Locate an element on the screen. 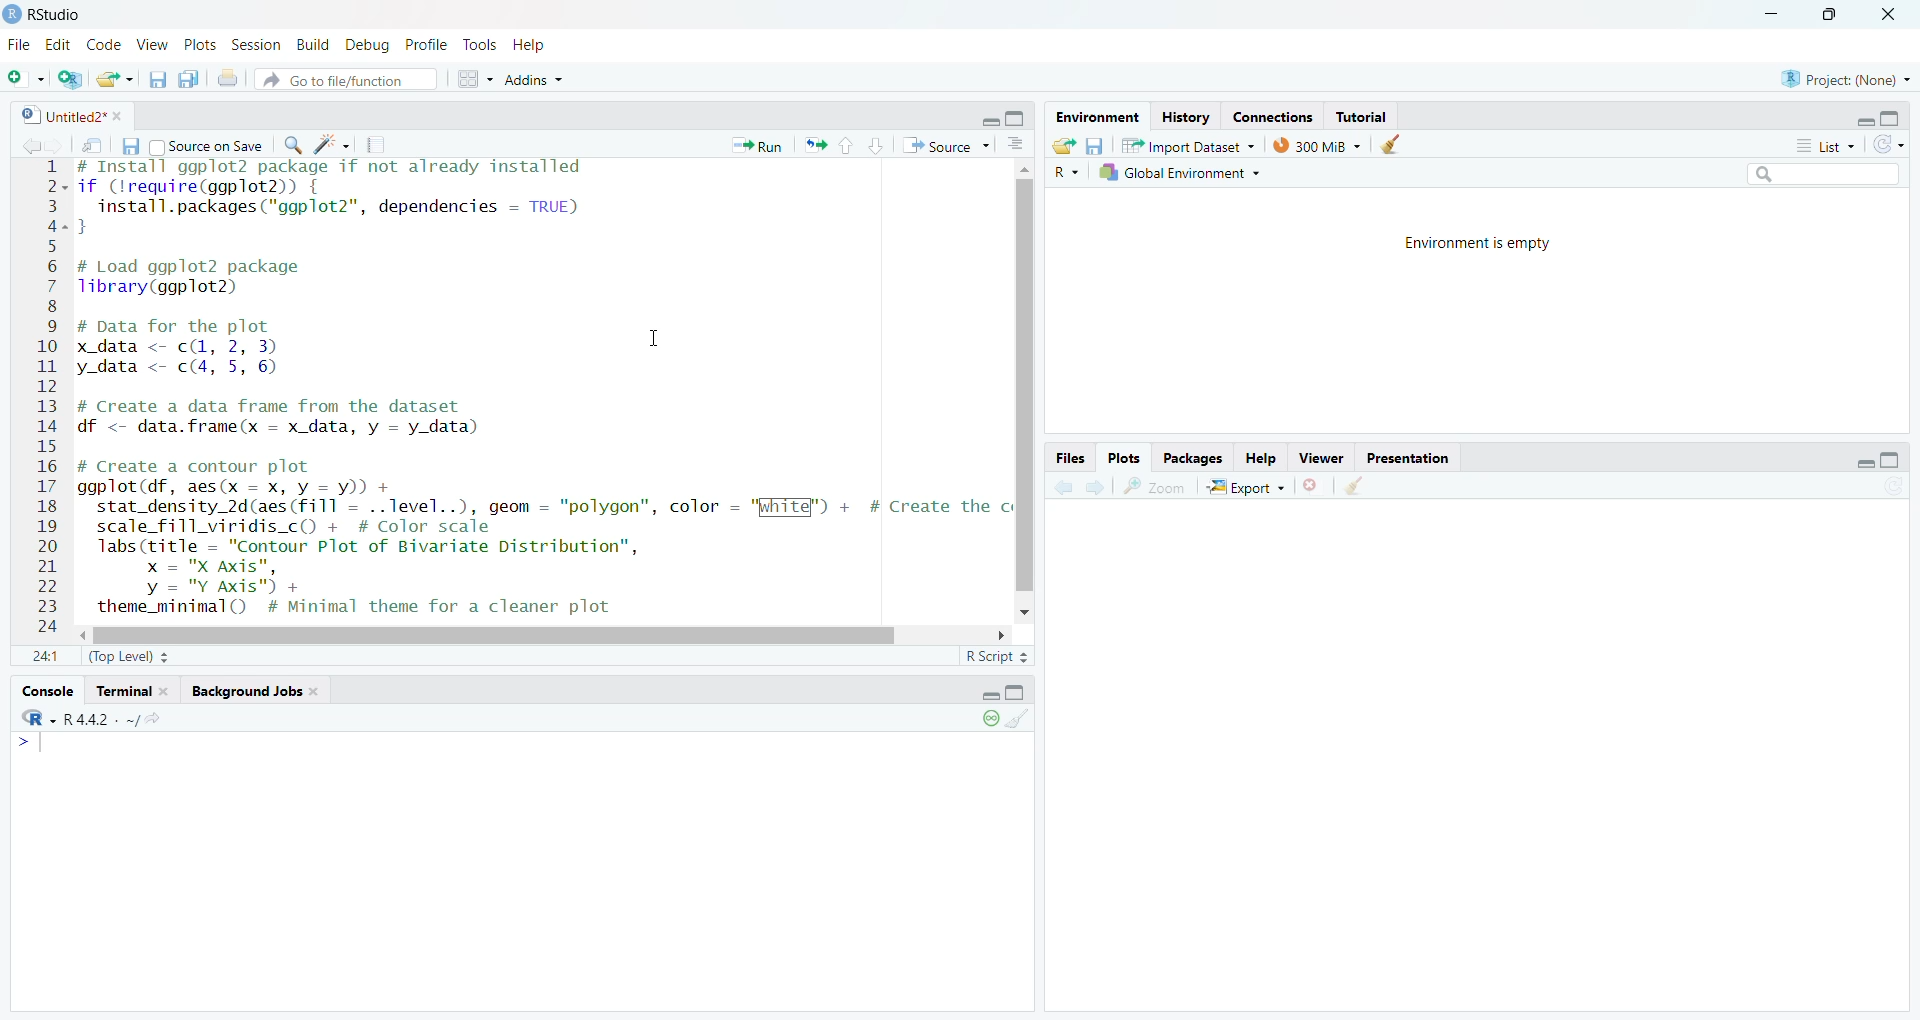  go back to the next source location is located at coordinates (55, 146).